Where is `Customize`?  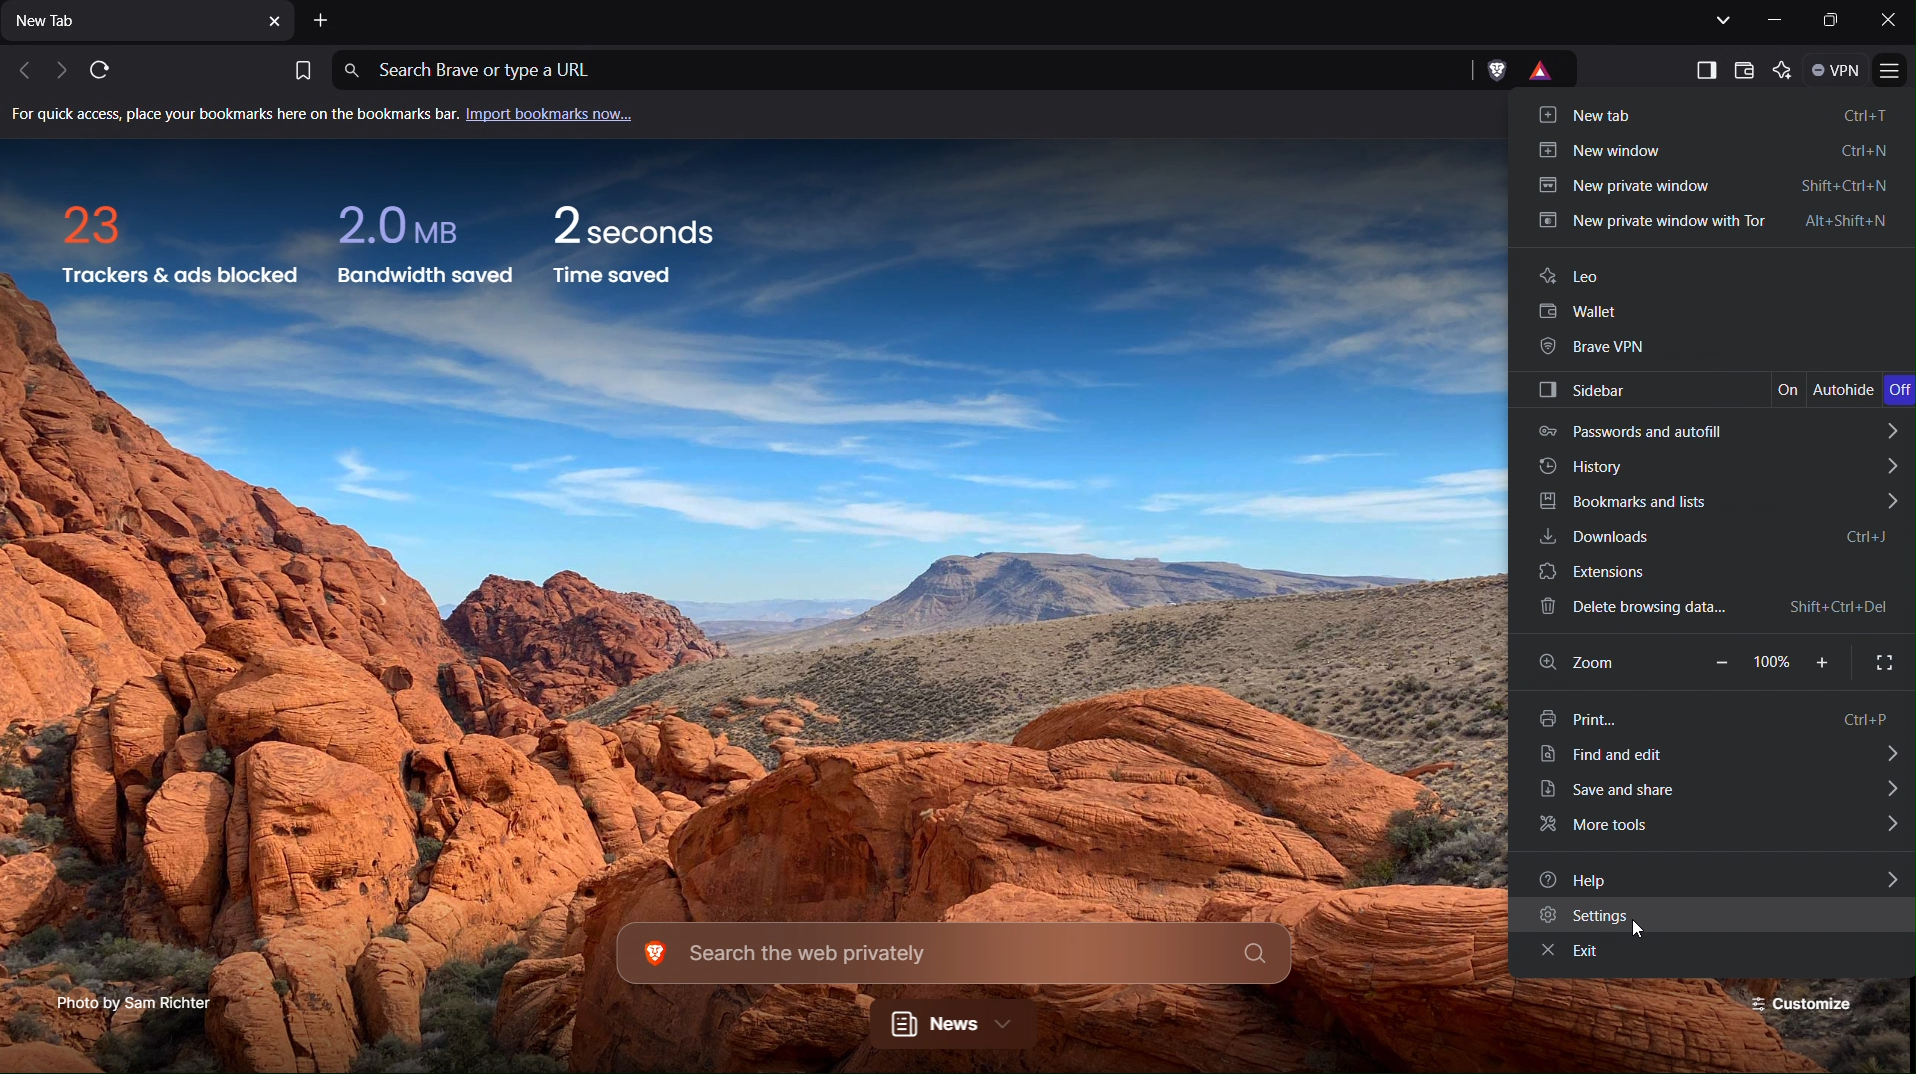 Customize is located at coordinates (1802, 1000).